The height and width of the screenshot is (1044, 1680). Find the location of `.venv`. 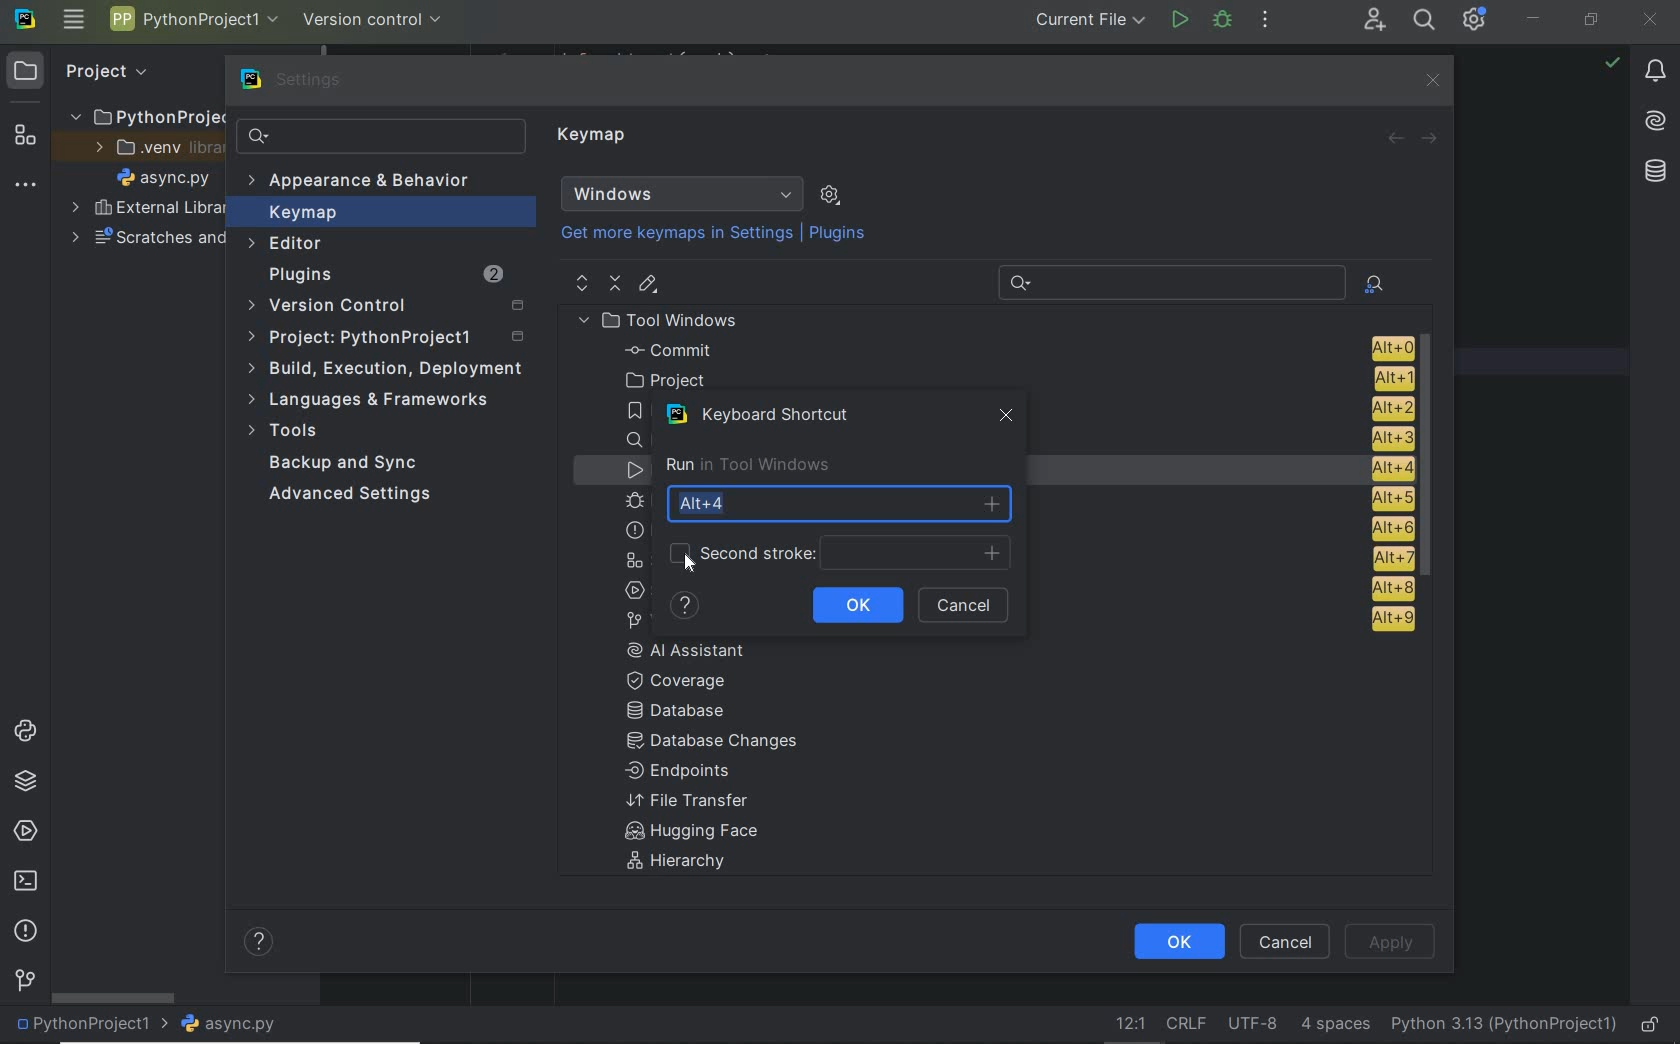

.venv is located at coordinates (149, 148).